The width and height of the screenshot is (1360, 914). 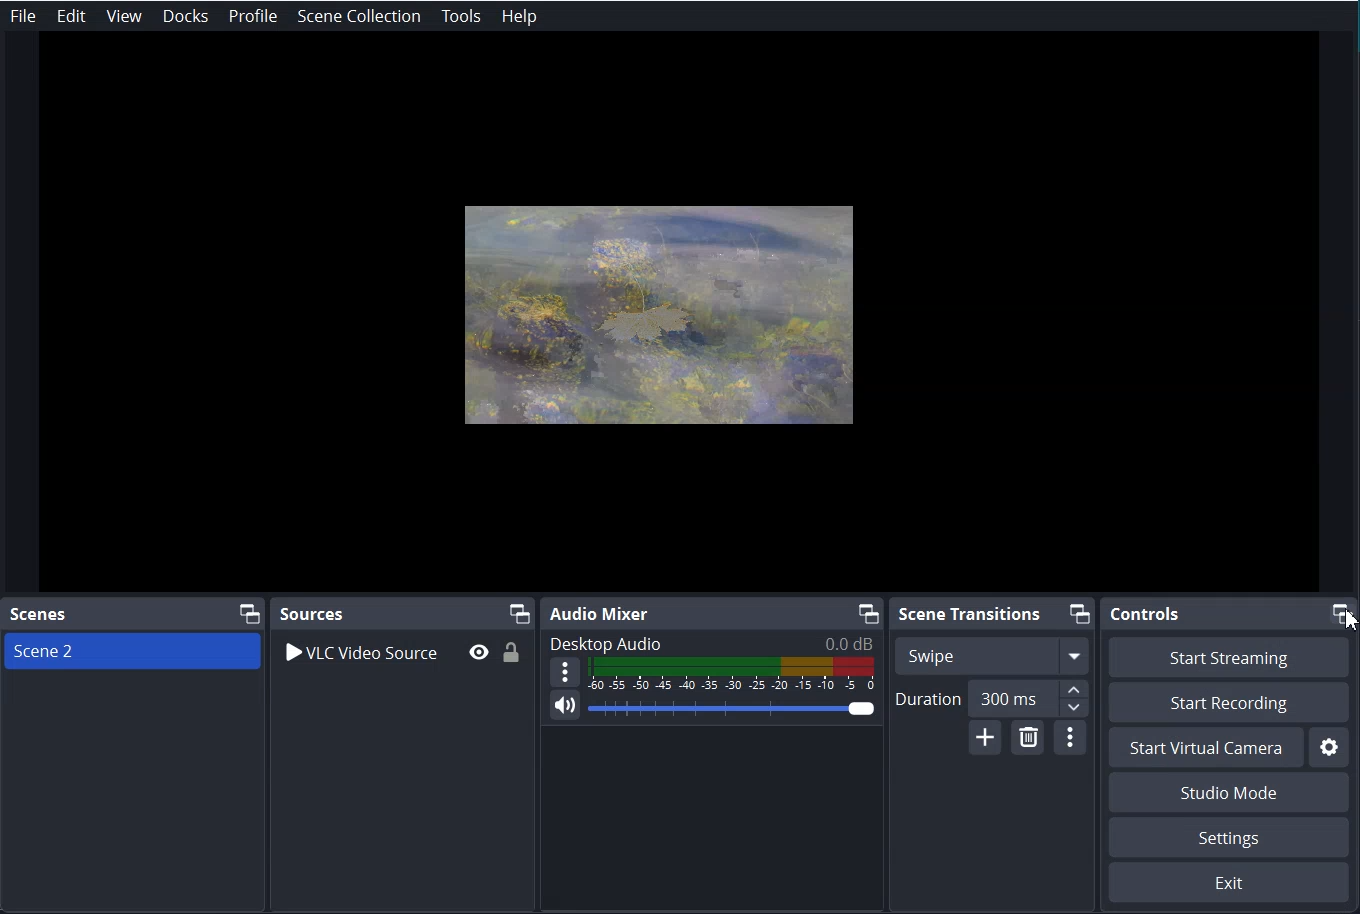 What do you see at coordinates (124, 16) in the screenshot?
I see `View` at bounding box center [124, 16].